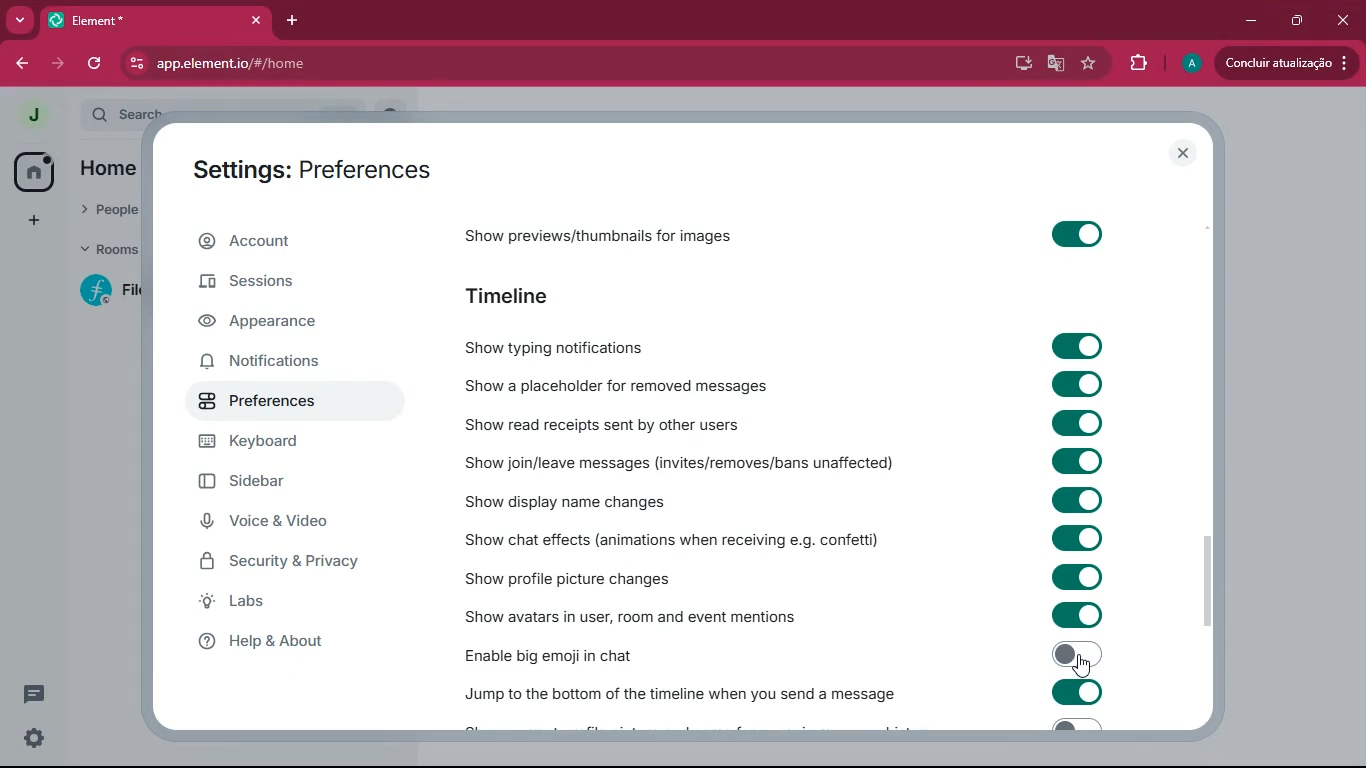 This screenshot has width=1366, height=768. Describe the element at coordinates (1021, 63) in the screenshot. I see `desktop` at that location.